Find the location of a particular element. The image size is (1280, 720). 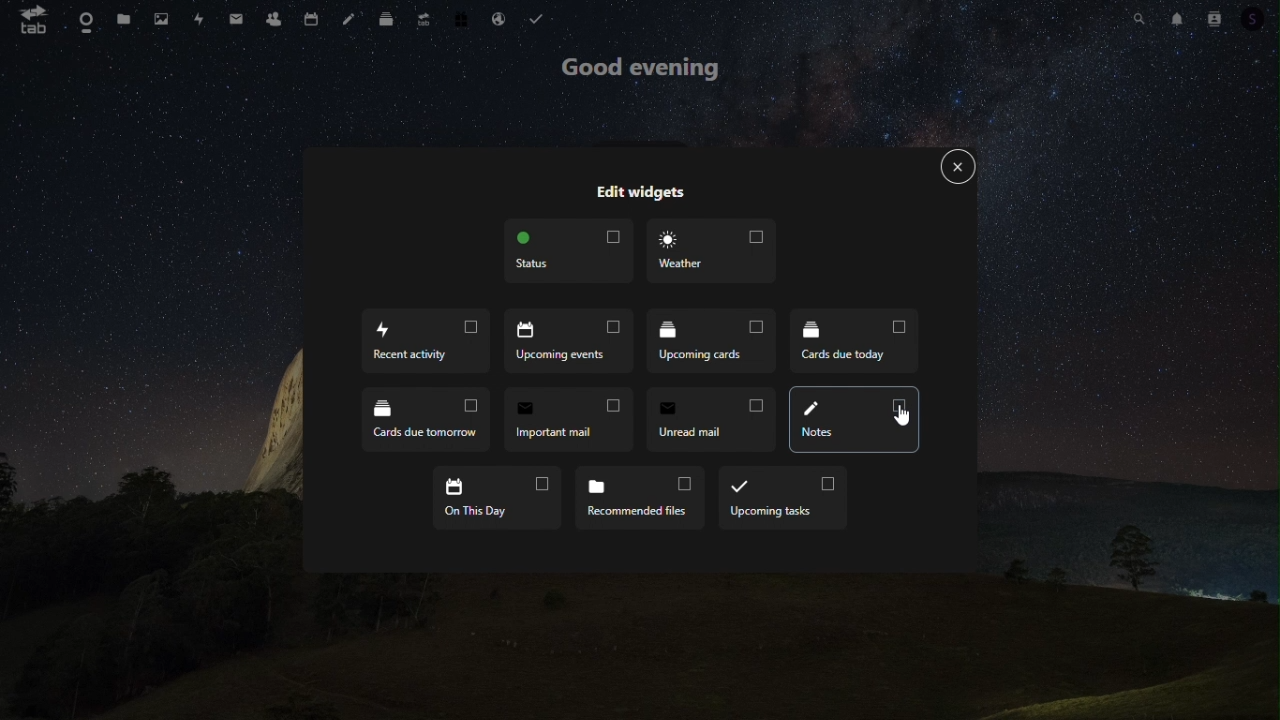

Notifications is located at coordinates (1179, 19).